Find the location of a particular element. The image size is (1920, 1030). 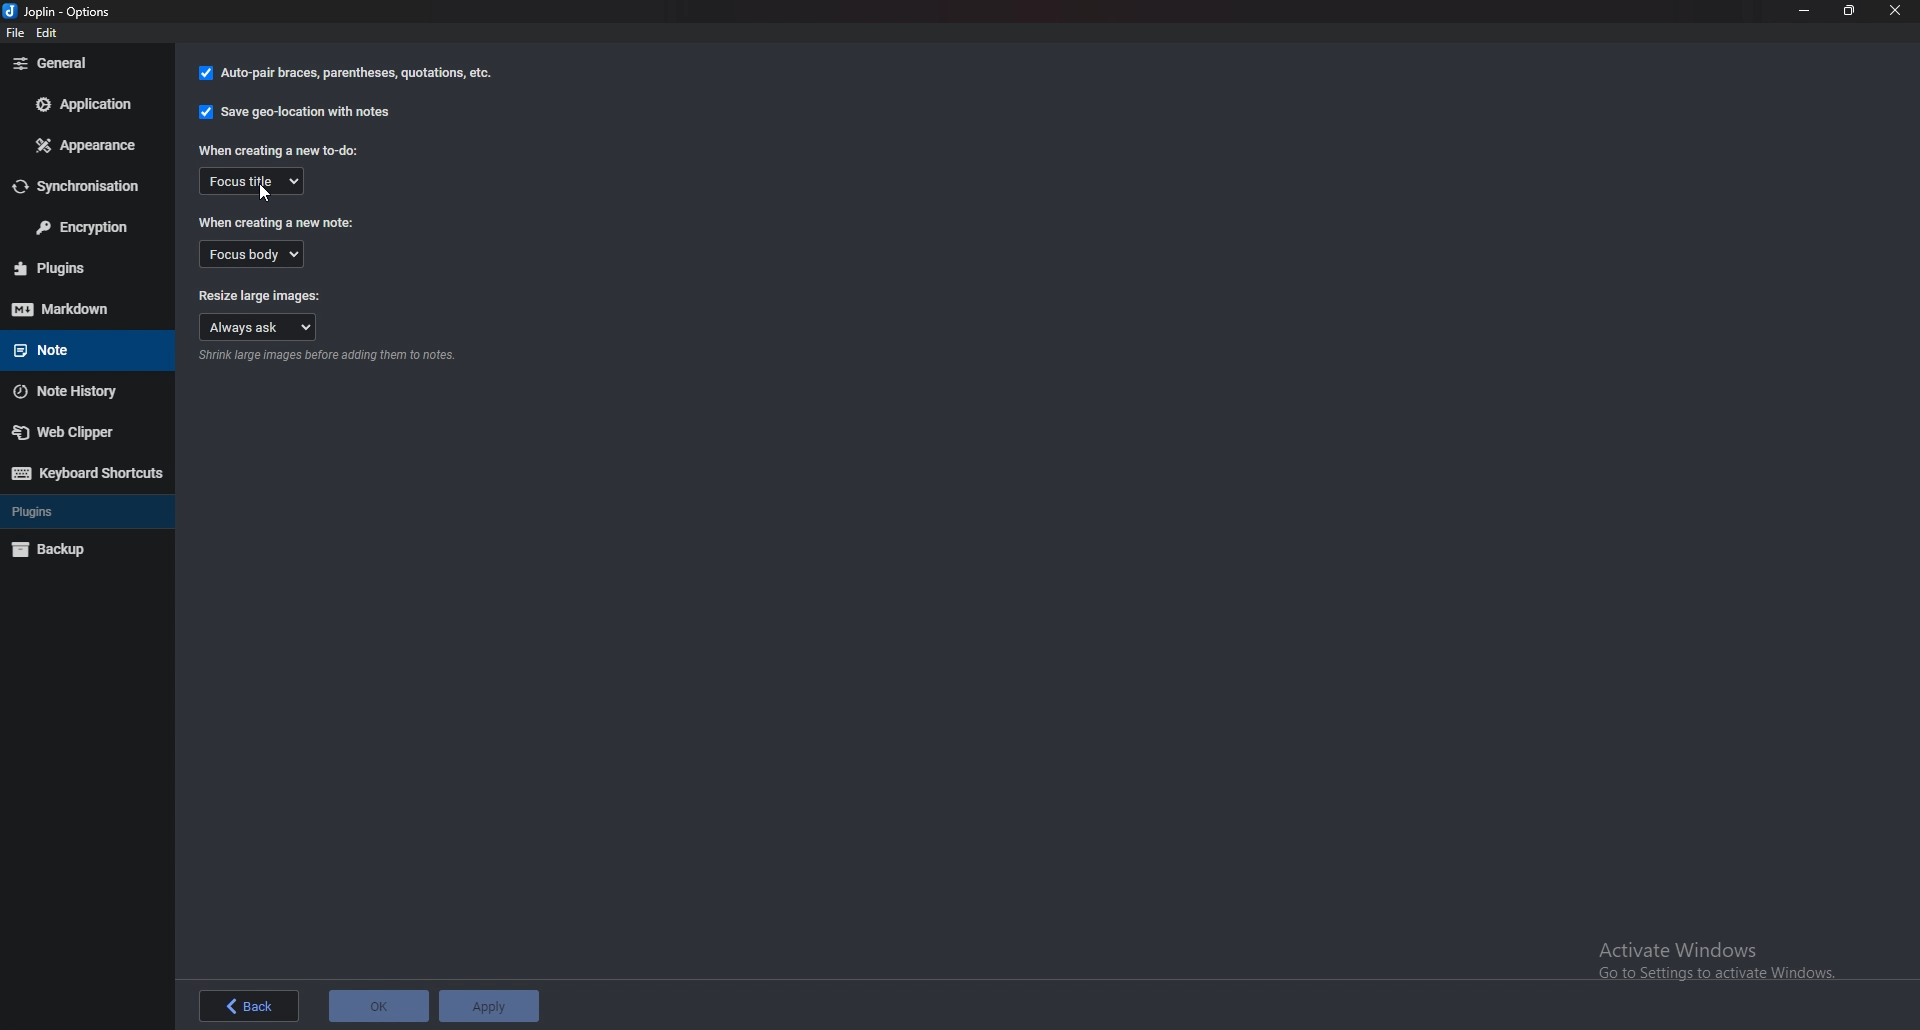

Focus body is located at coordinates (260, 254).